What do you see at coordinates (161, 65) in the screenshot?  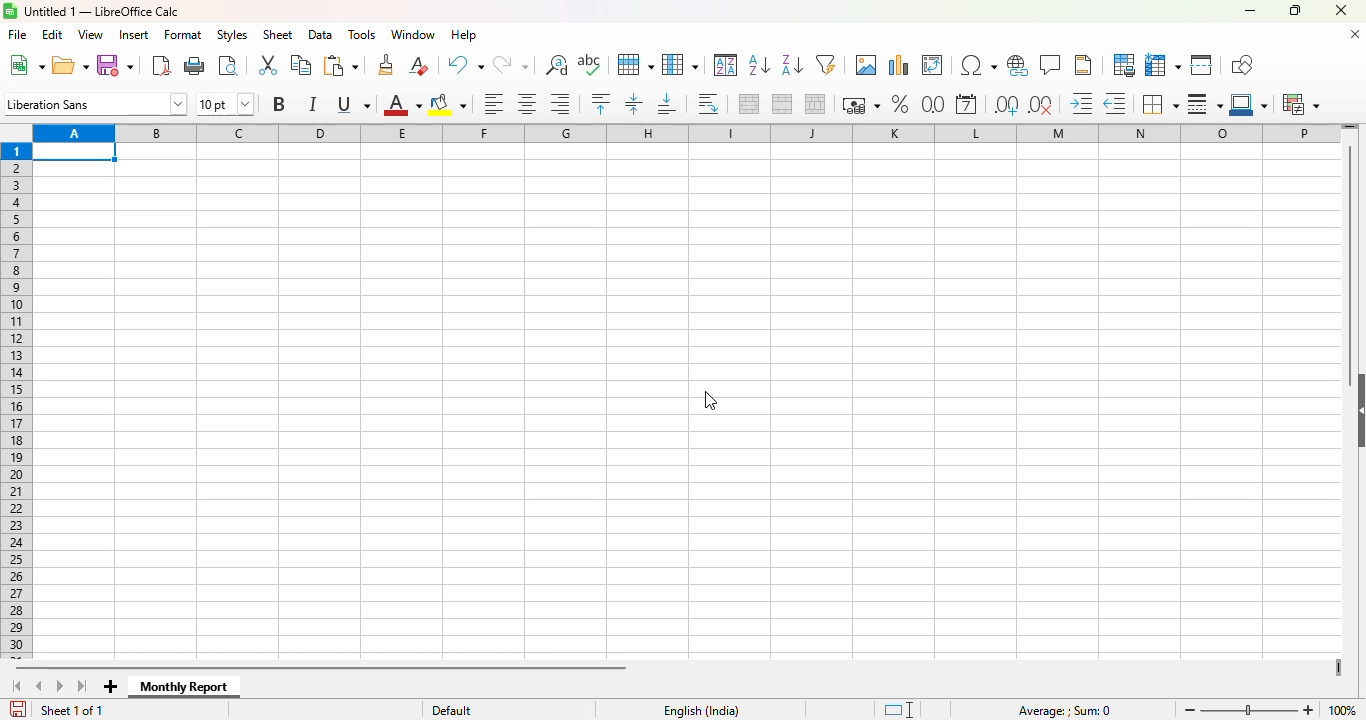 I see `export directly as PDF` at bounding box center [161, 65].